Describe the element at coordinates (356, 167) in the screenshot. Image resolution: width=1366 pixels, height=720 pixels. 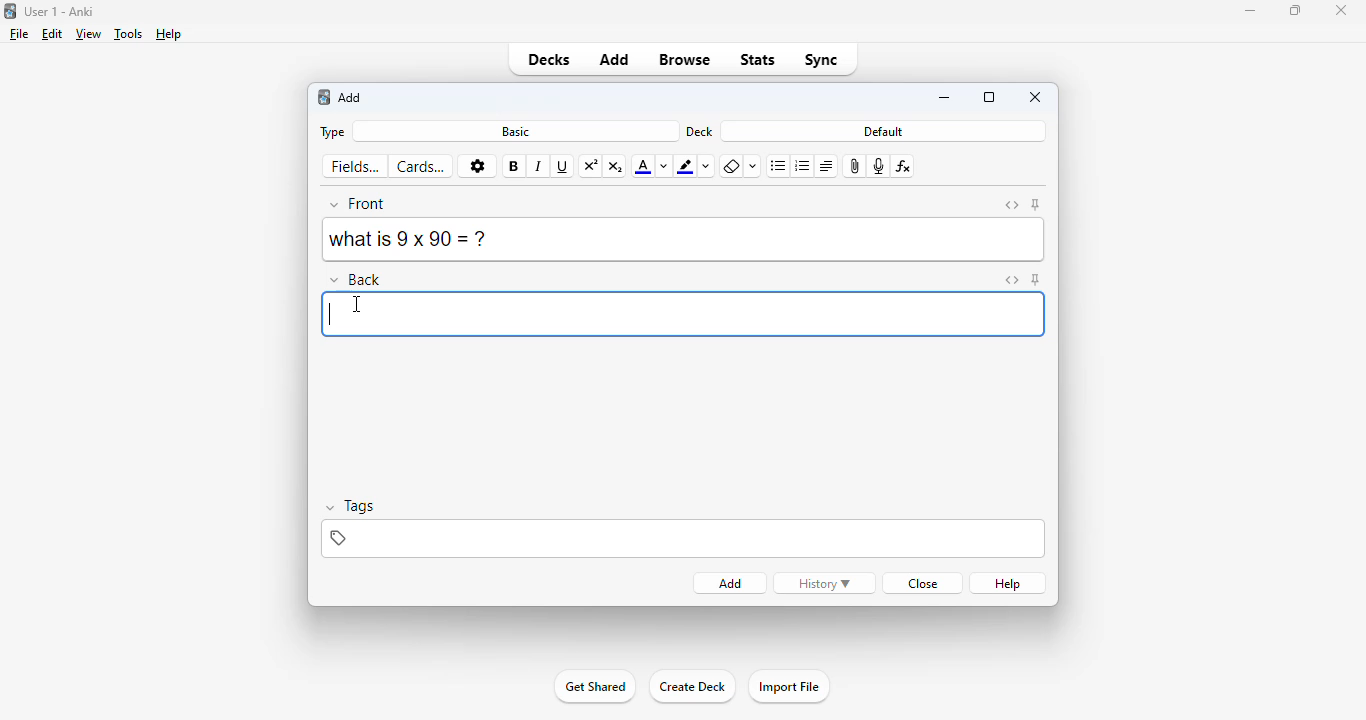
I see `fields` at that location.